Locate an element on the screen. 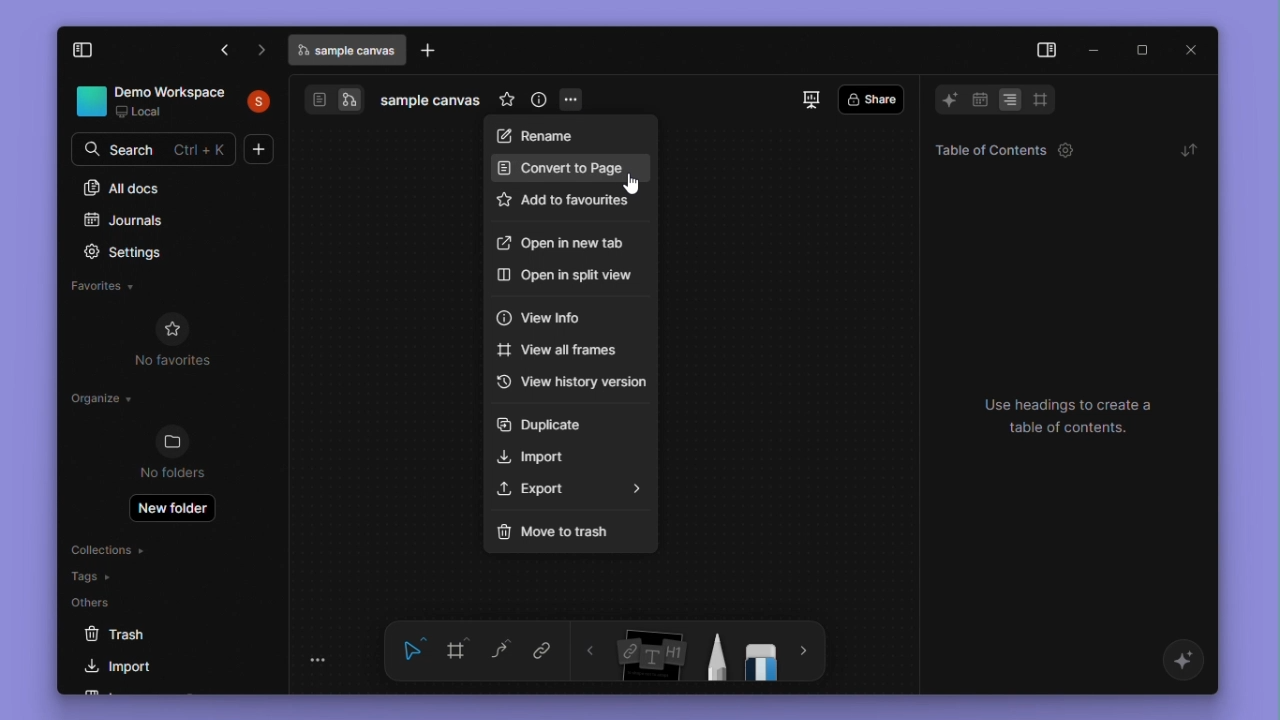 The width and height of the screenshot is (1280, 720). Settings is located at coordinates (136, 252).